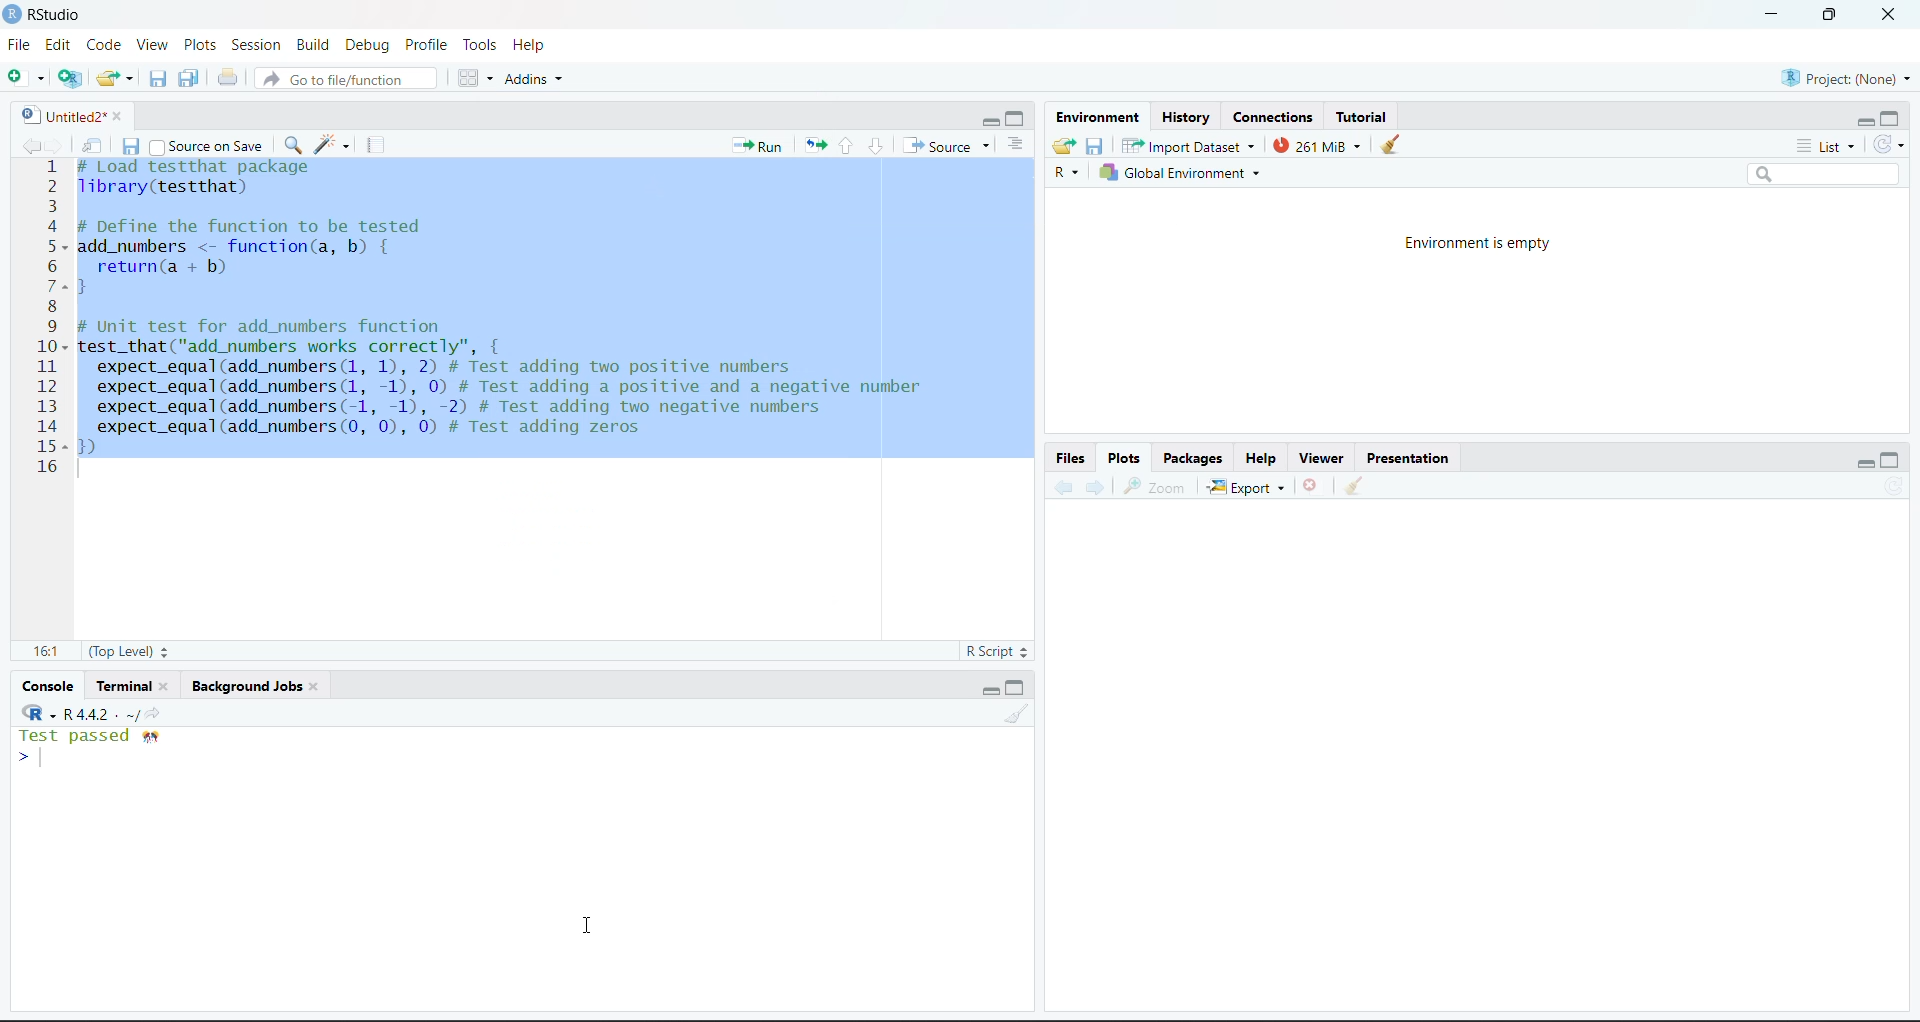 Image resolution: width=1920 pixels, height=1022 pixels. I want to click on close, so click(1889, 15).